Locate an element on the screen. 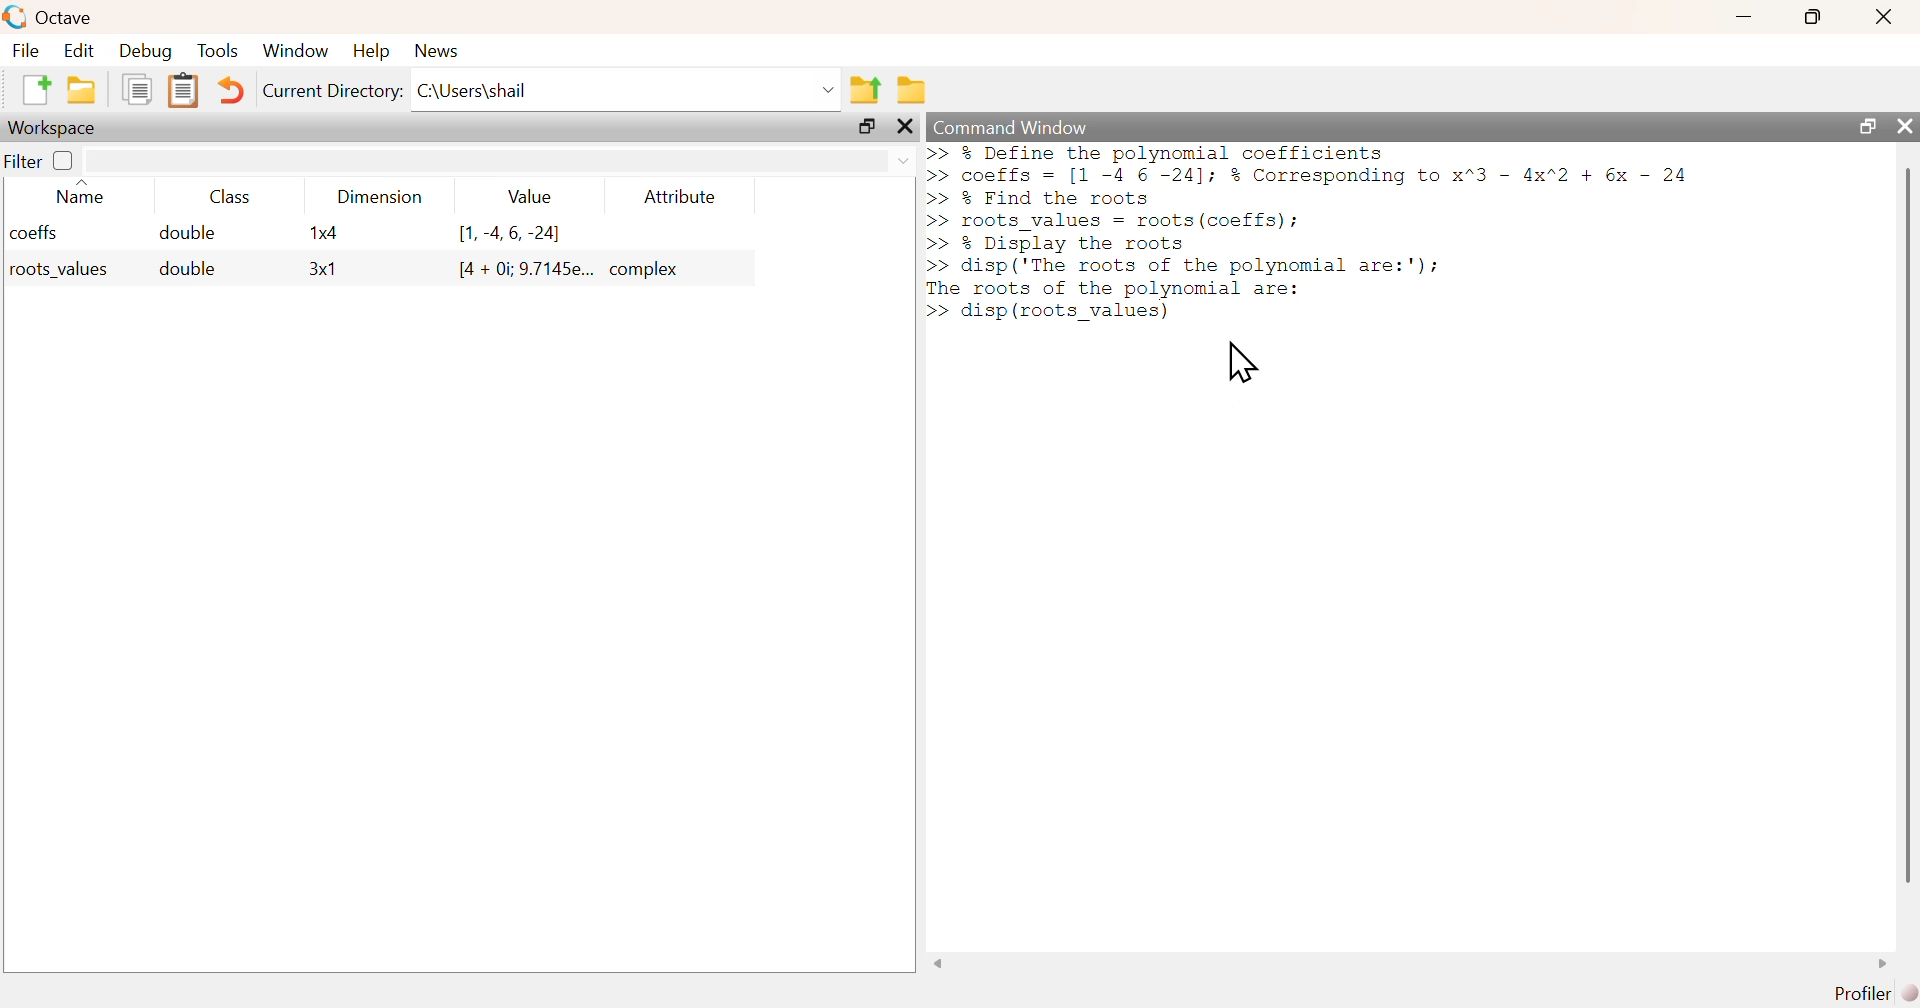 This screenshot has width=1920, height=1008. Class is located at coordinates (223, 196).